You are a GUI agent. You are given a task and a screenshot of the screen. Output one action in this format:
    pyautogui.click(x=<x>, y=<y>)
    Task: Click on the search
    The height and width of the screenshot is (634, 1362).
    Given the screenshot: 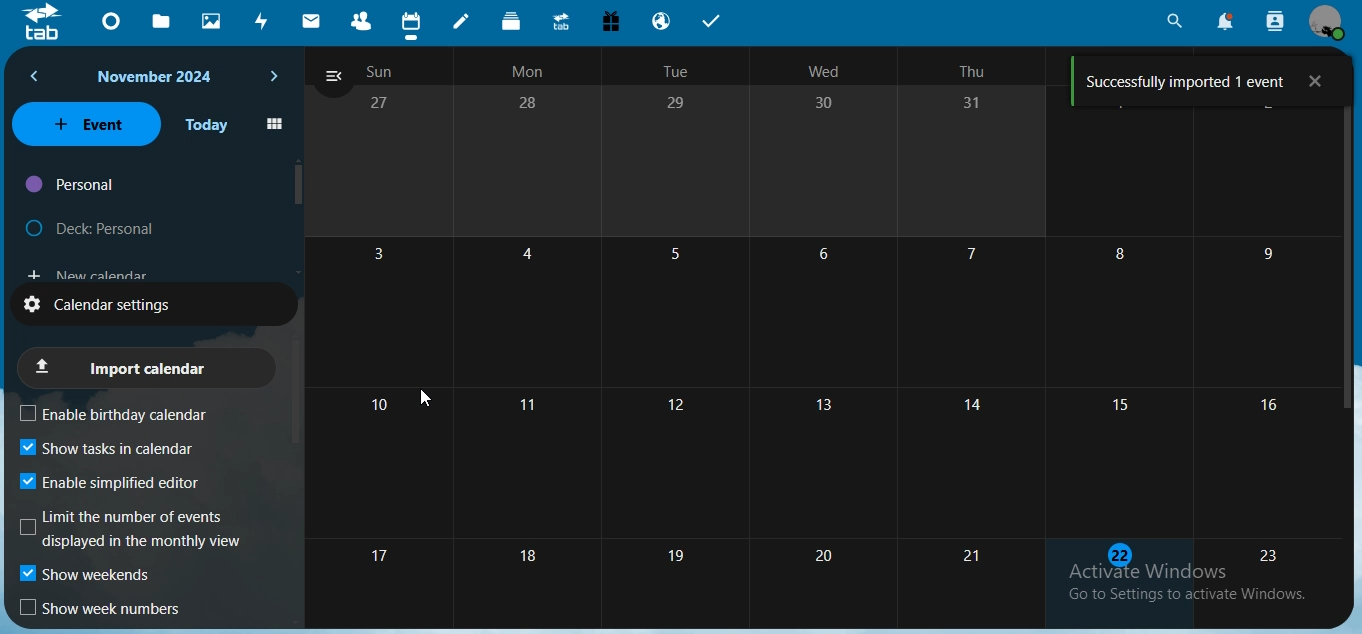 What is the action you would take?
    pyautogui.click(x=1174, y=21)
    